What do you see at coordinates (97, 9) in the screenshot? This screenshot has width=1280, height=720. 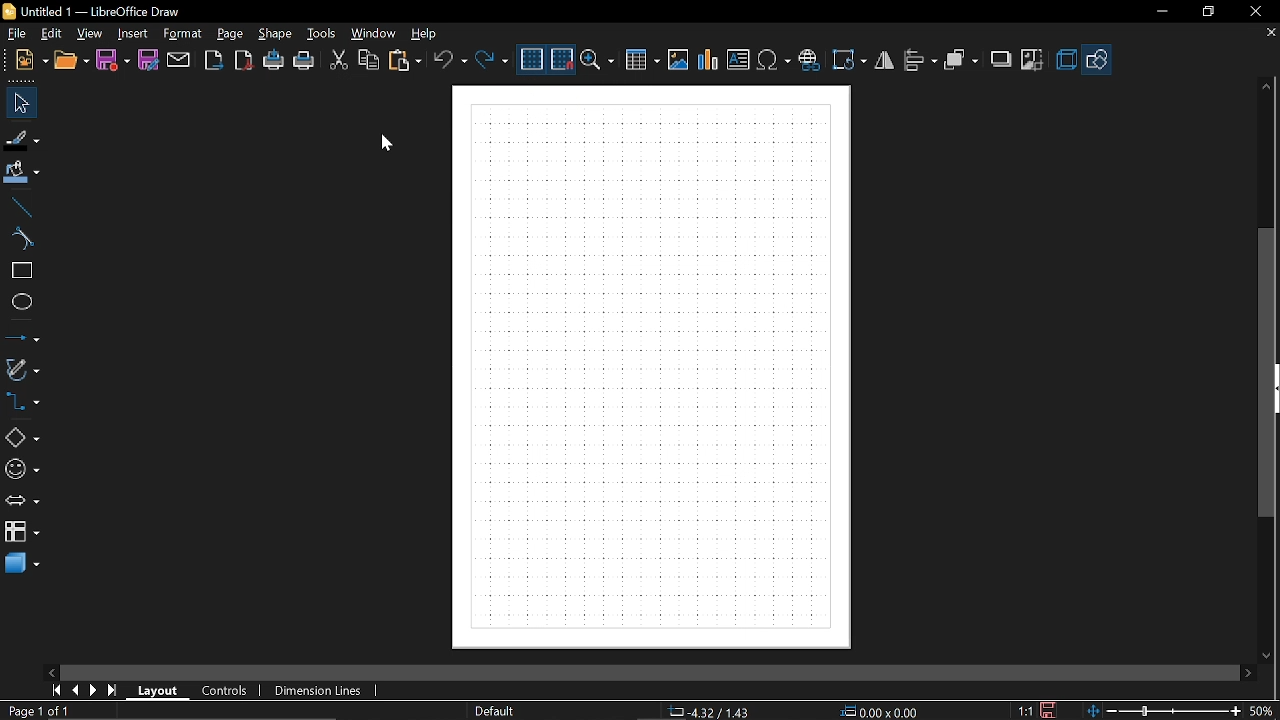 I see `Untitled 1 - LibreOffice Draw` at bounding box center [97, 9].